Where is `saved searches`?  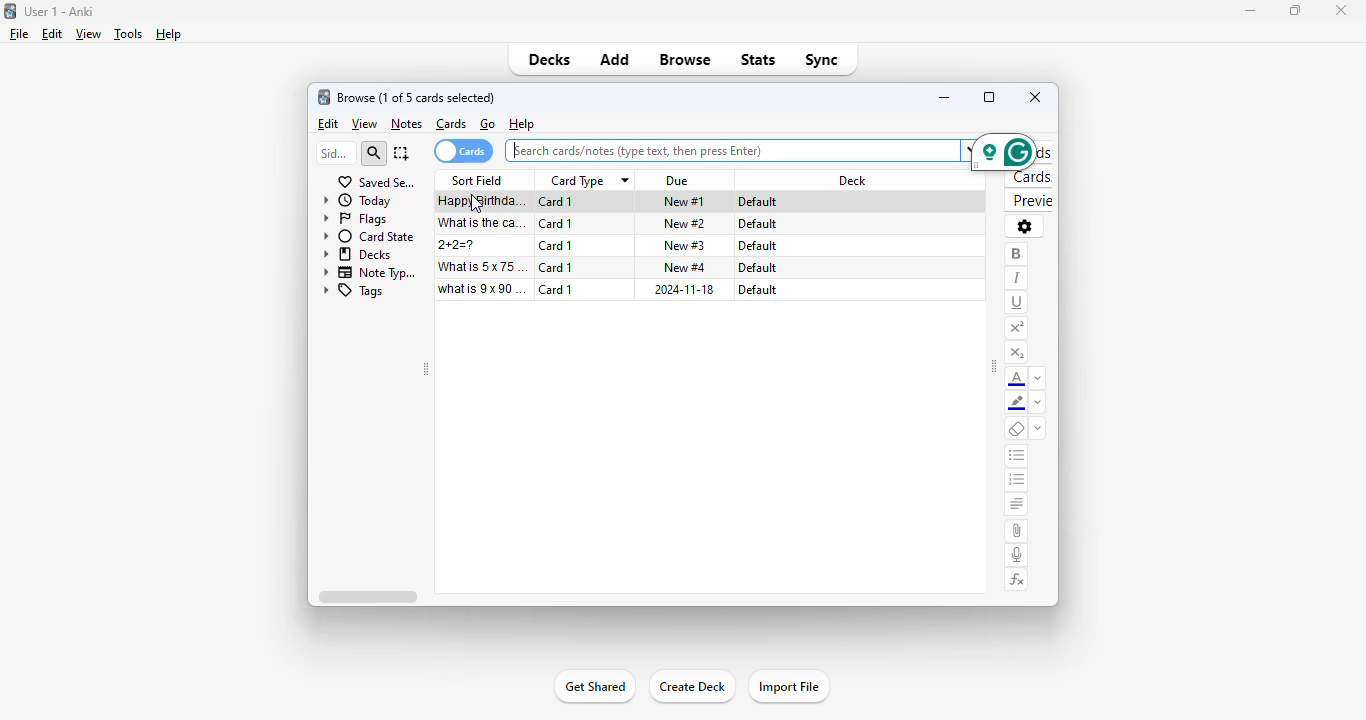 saved searches is located at coordinates (377, 182).